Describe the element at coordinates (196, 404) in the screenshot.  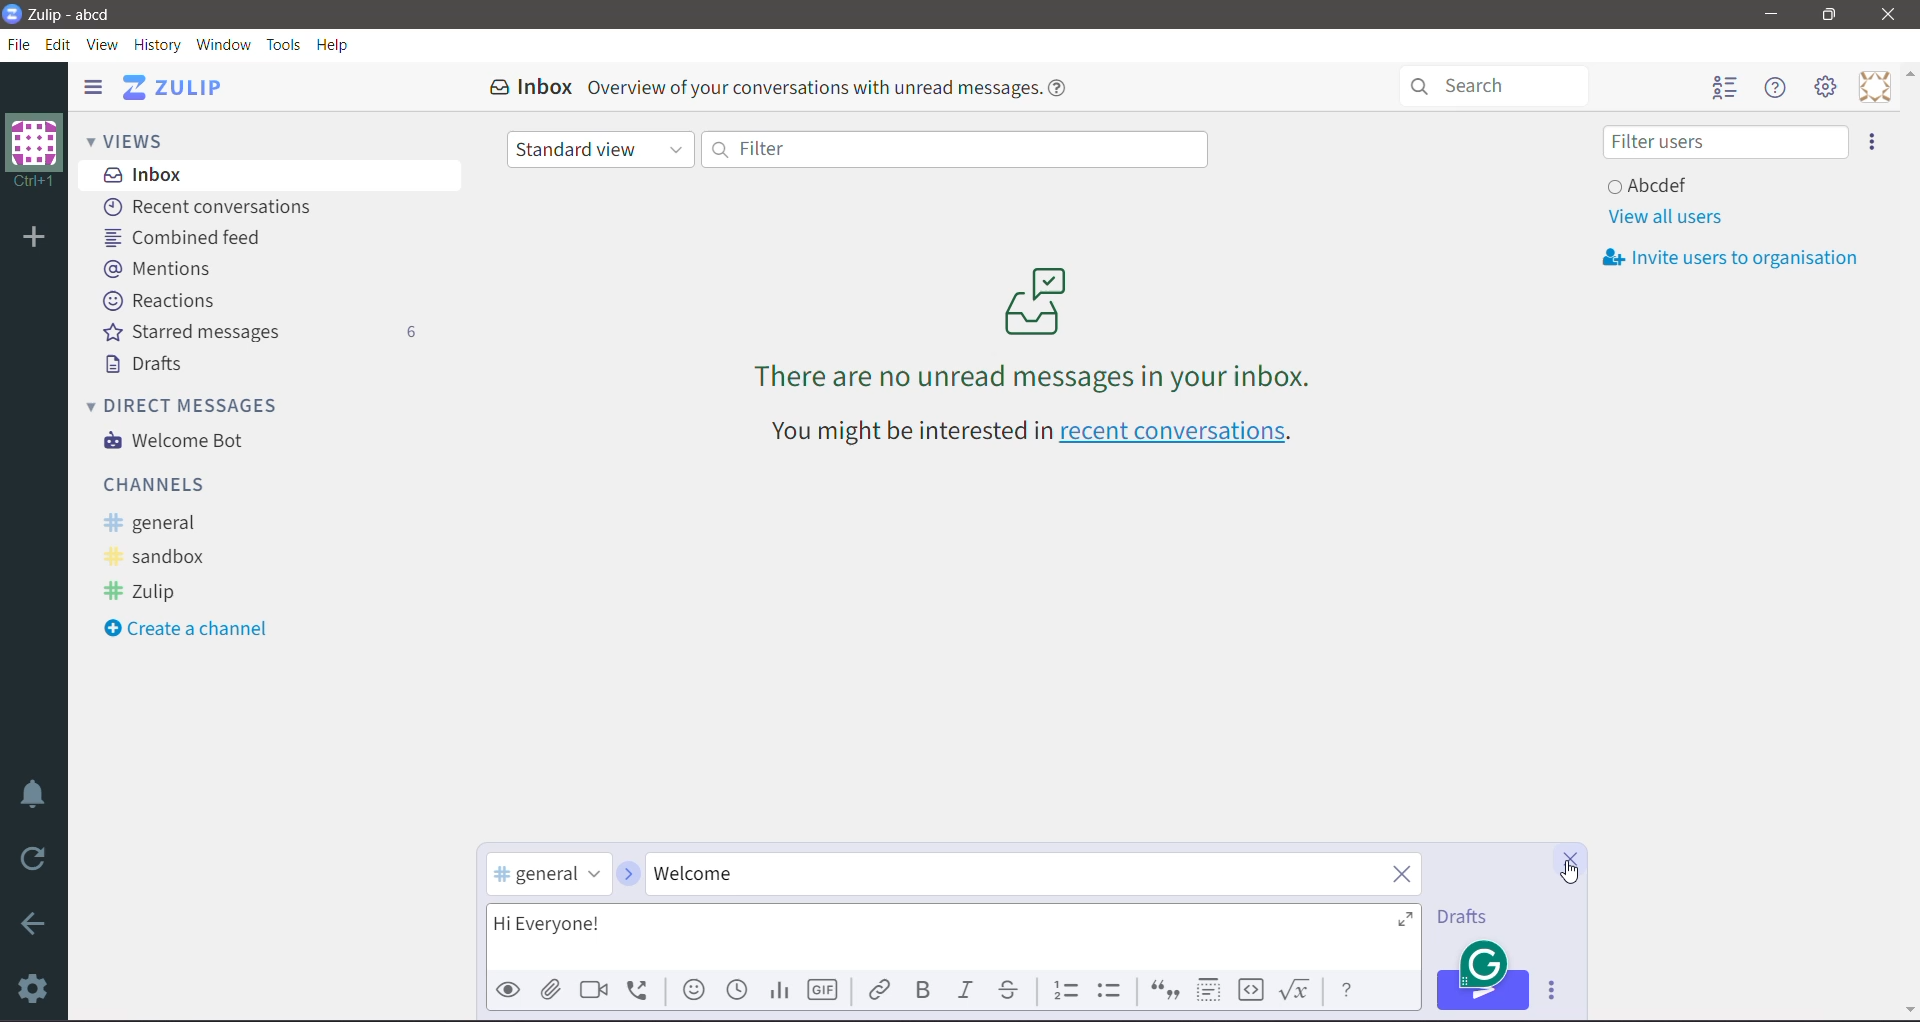
I see `Direct Messages` at that location.